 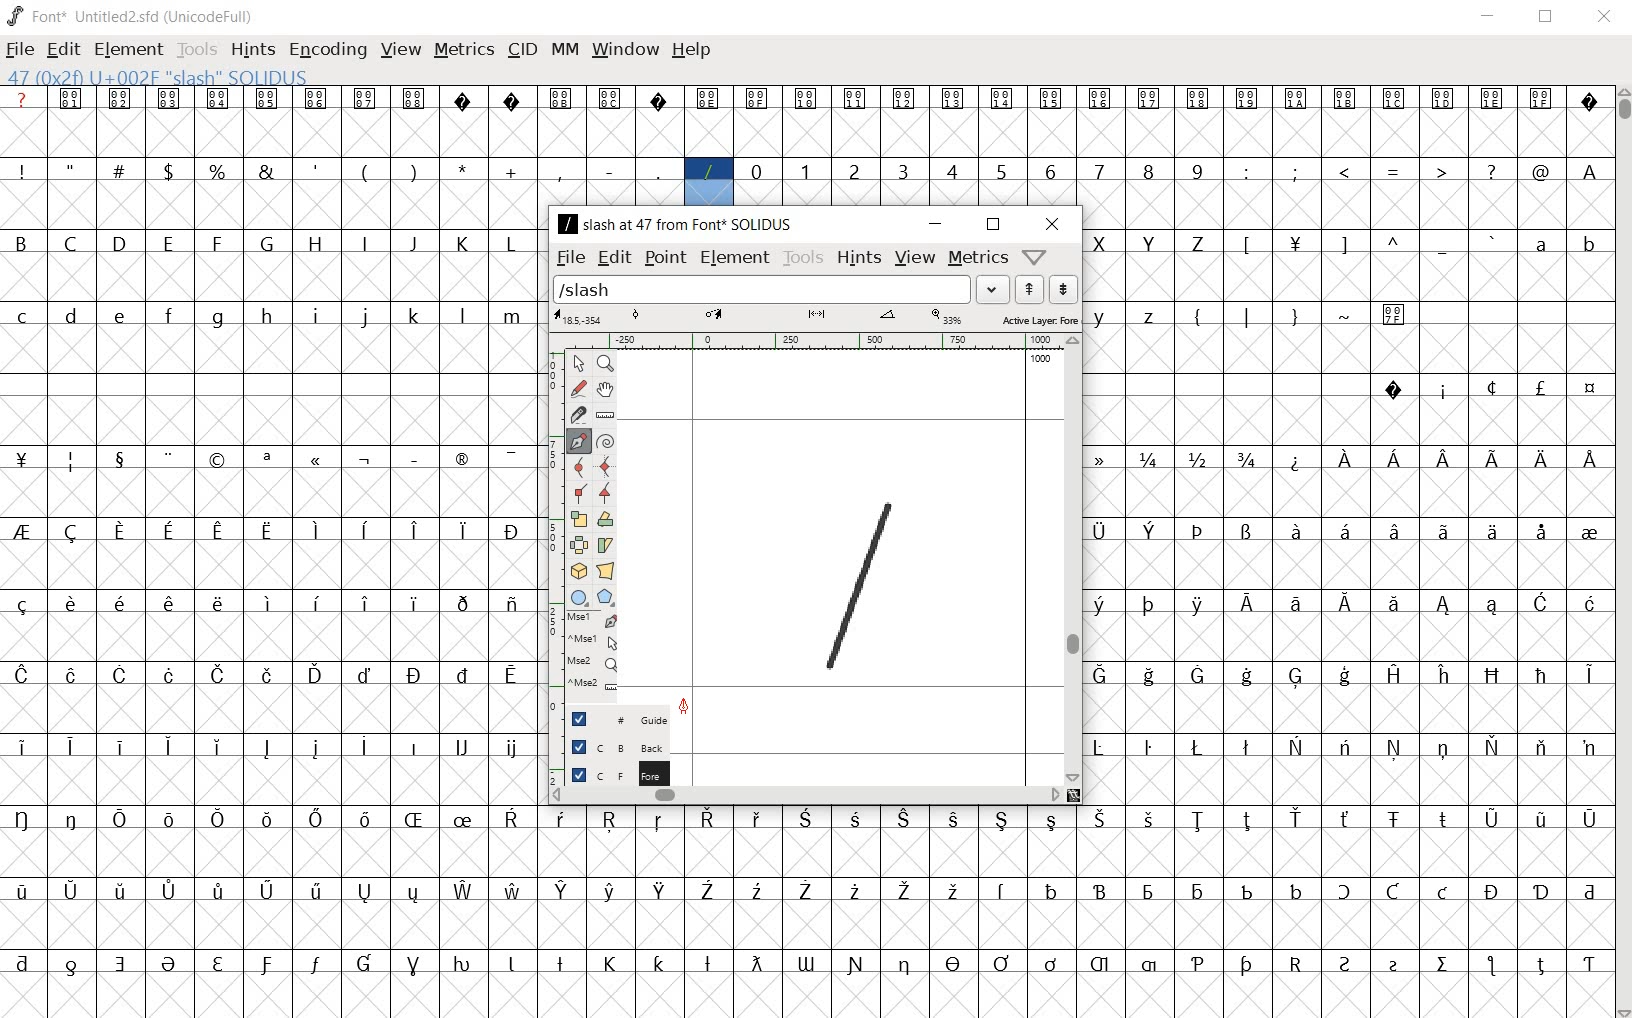 What do you see at coordinates (614, 257) in the screenshot?
I see `edit` at bounding box center [614, 257].